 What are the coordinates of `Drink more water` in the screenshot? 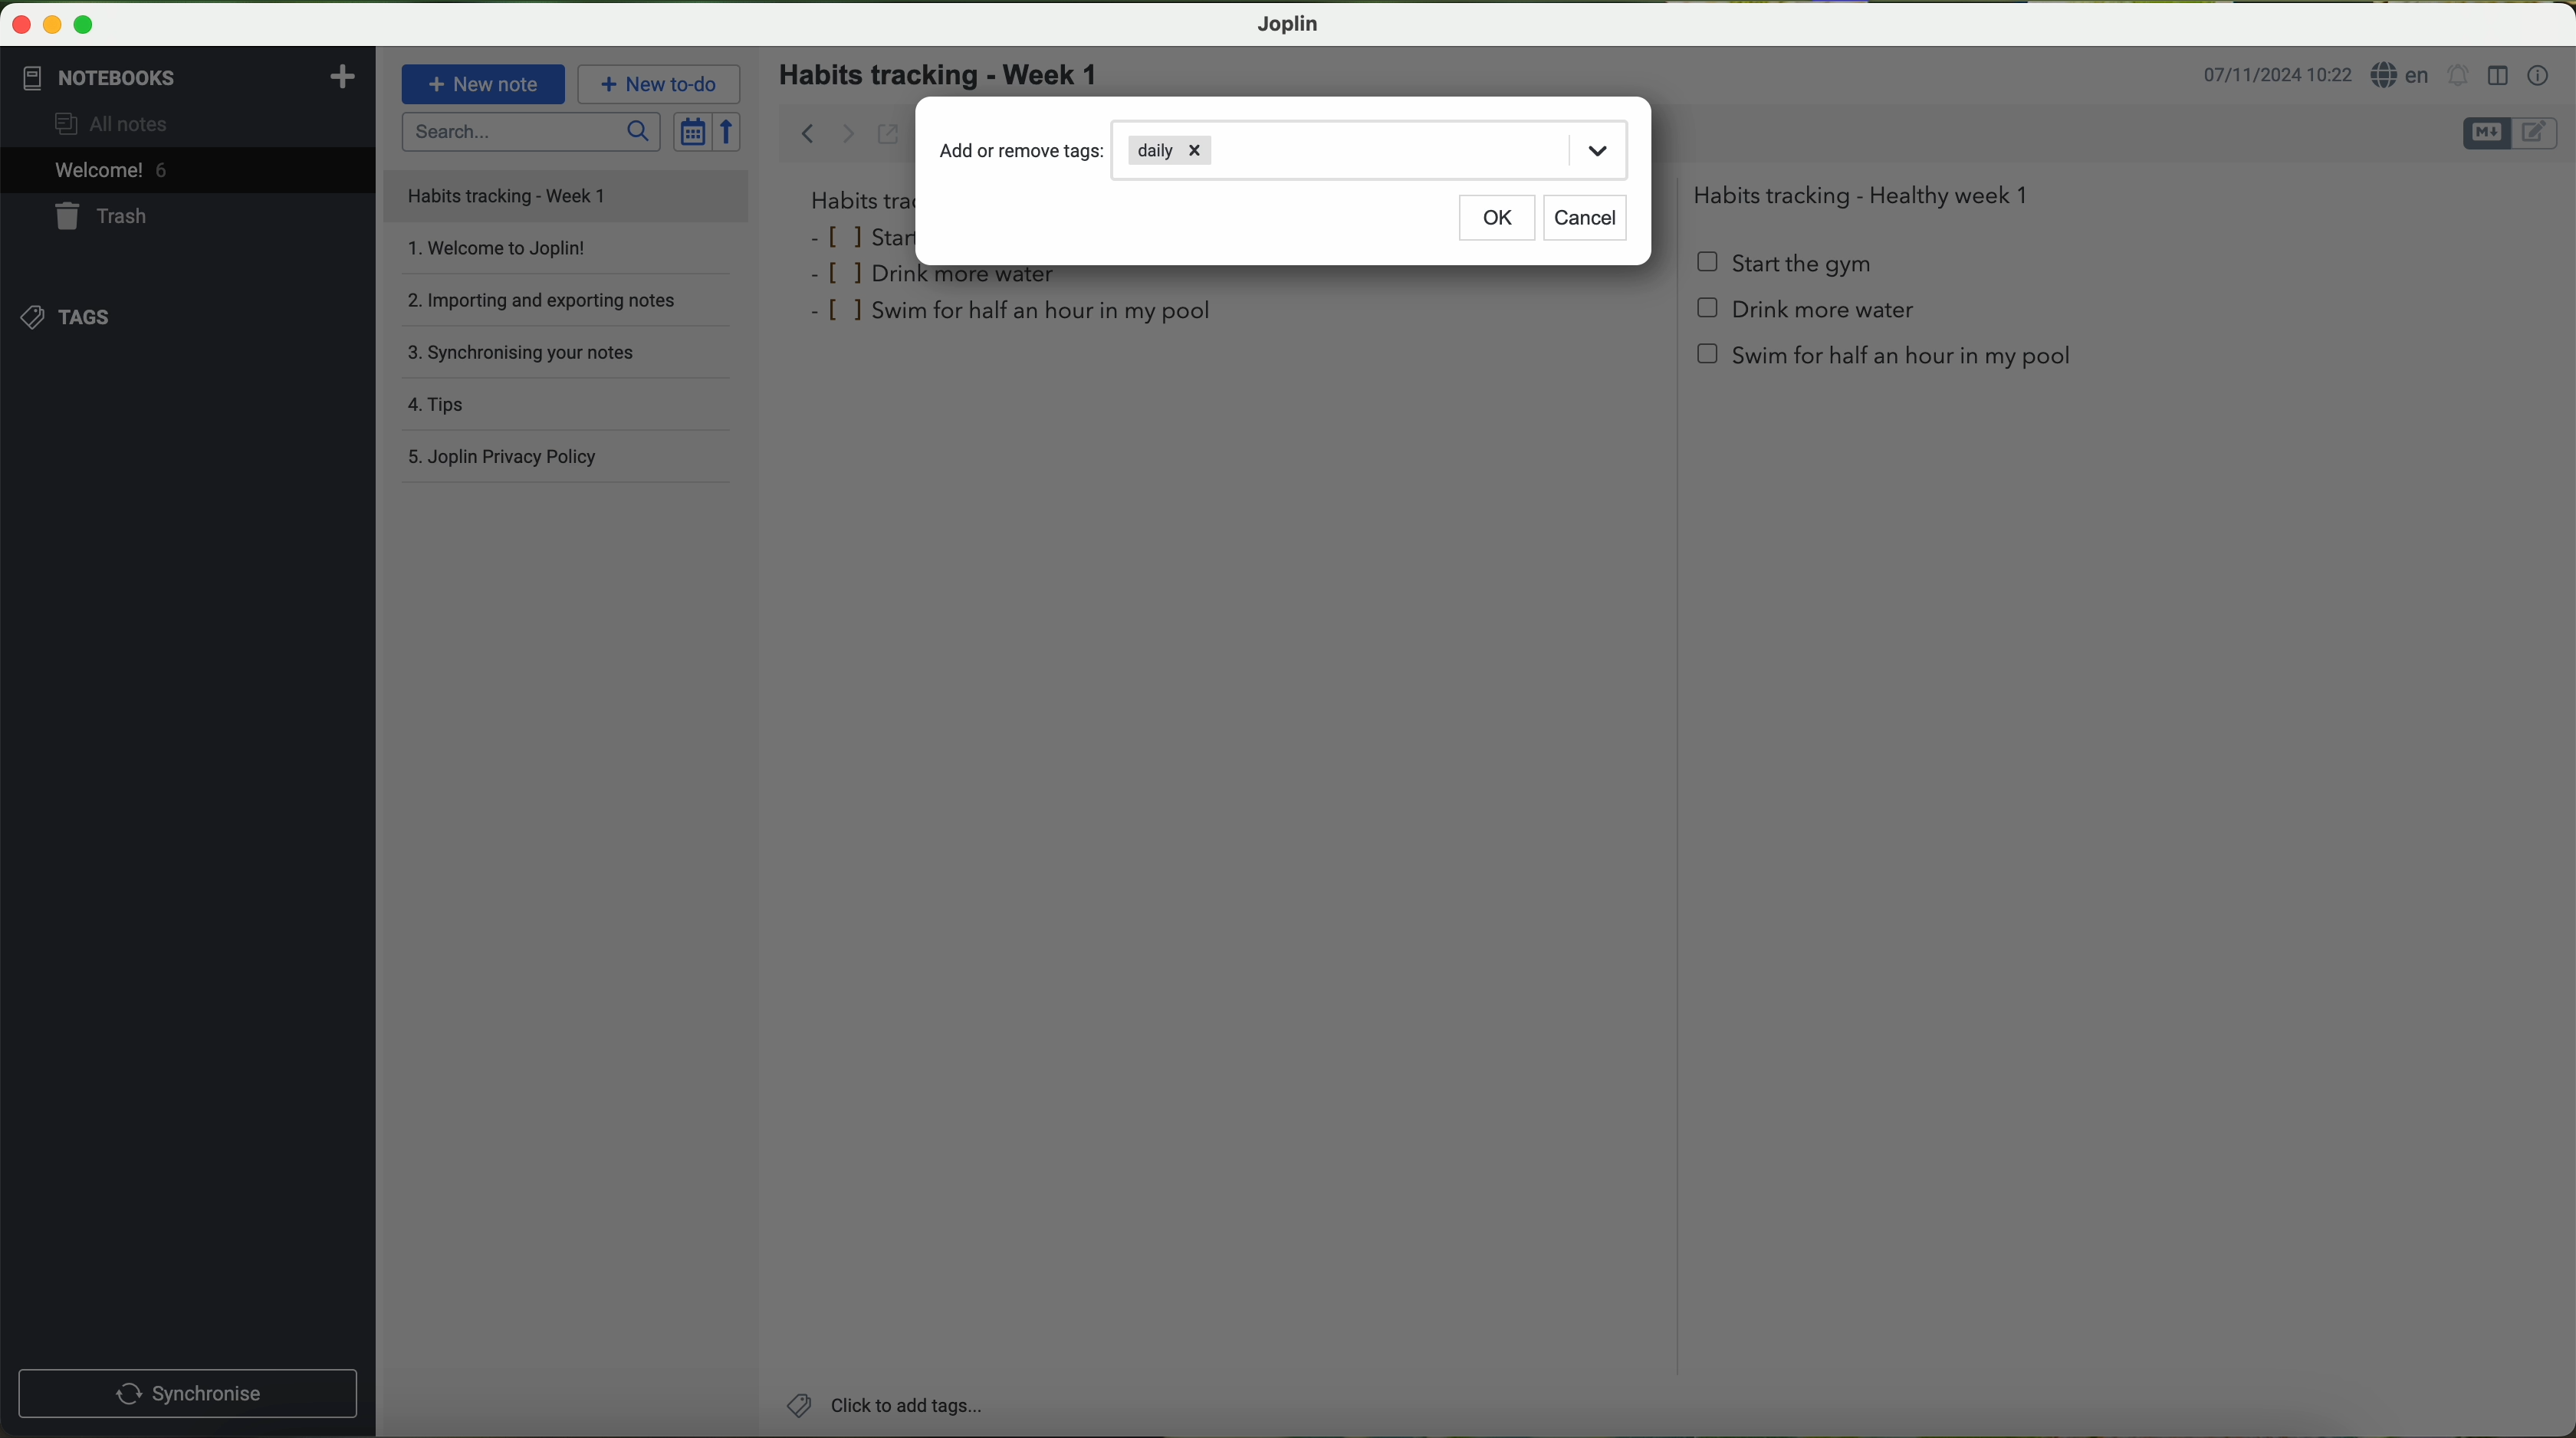 It's located at (1806, 316).